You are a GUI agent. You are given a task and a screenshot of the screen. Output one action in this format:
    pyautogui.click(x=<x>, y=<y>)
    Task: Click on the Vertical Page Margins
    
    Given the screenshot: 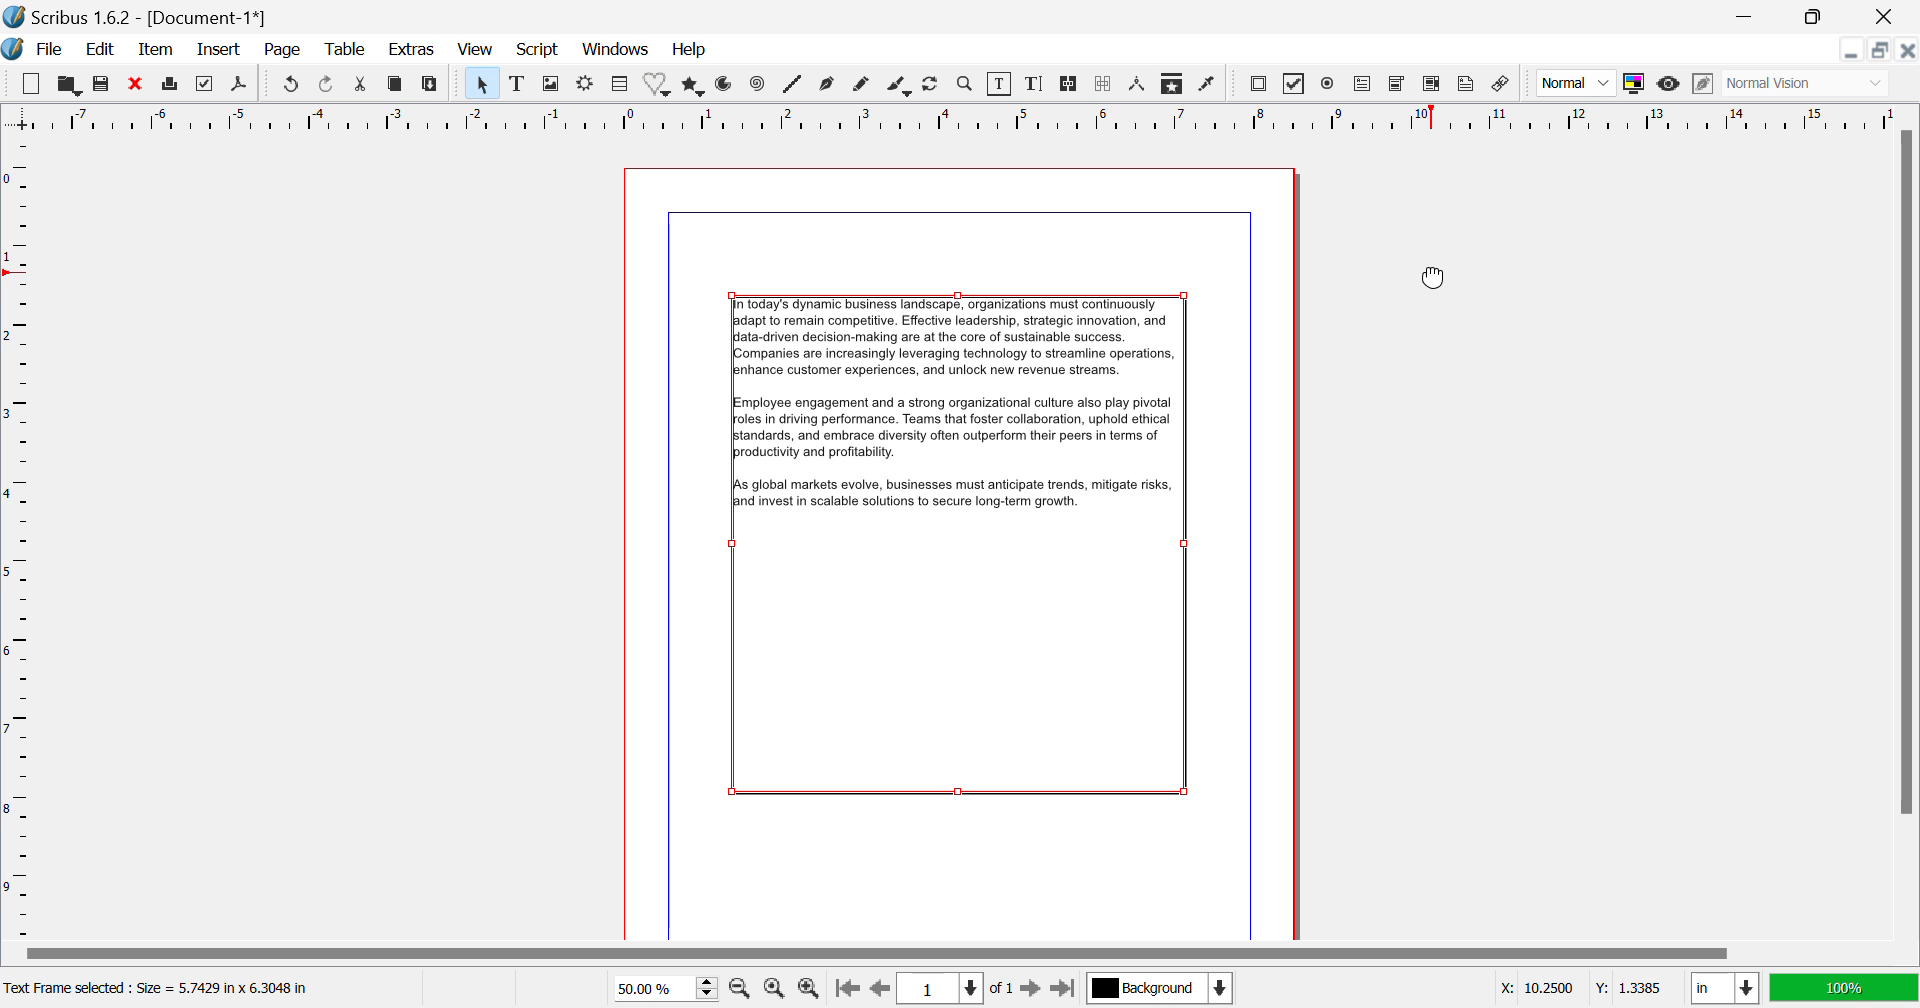 What is the action you would take?
    pyautogui.click(x=955, y=116)
    